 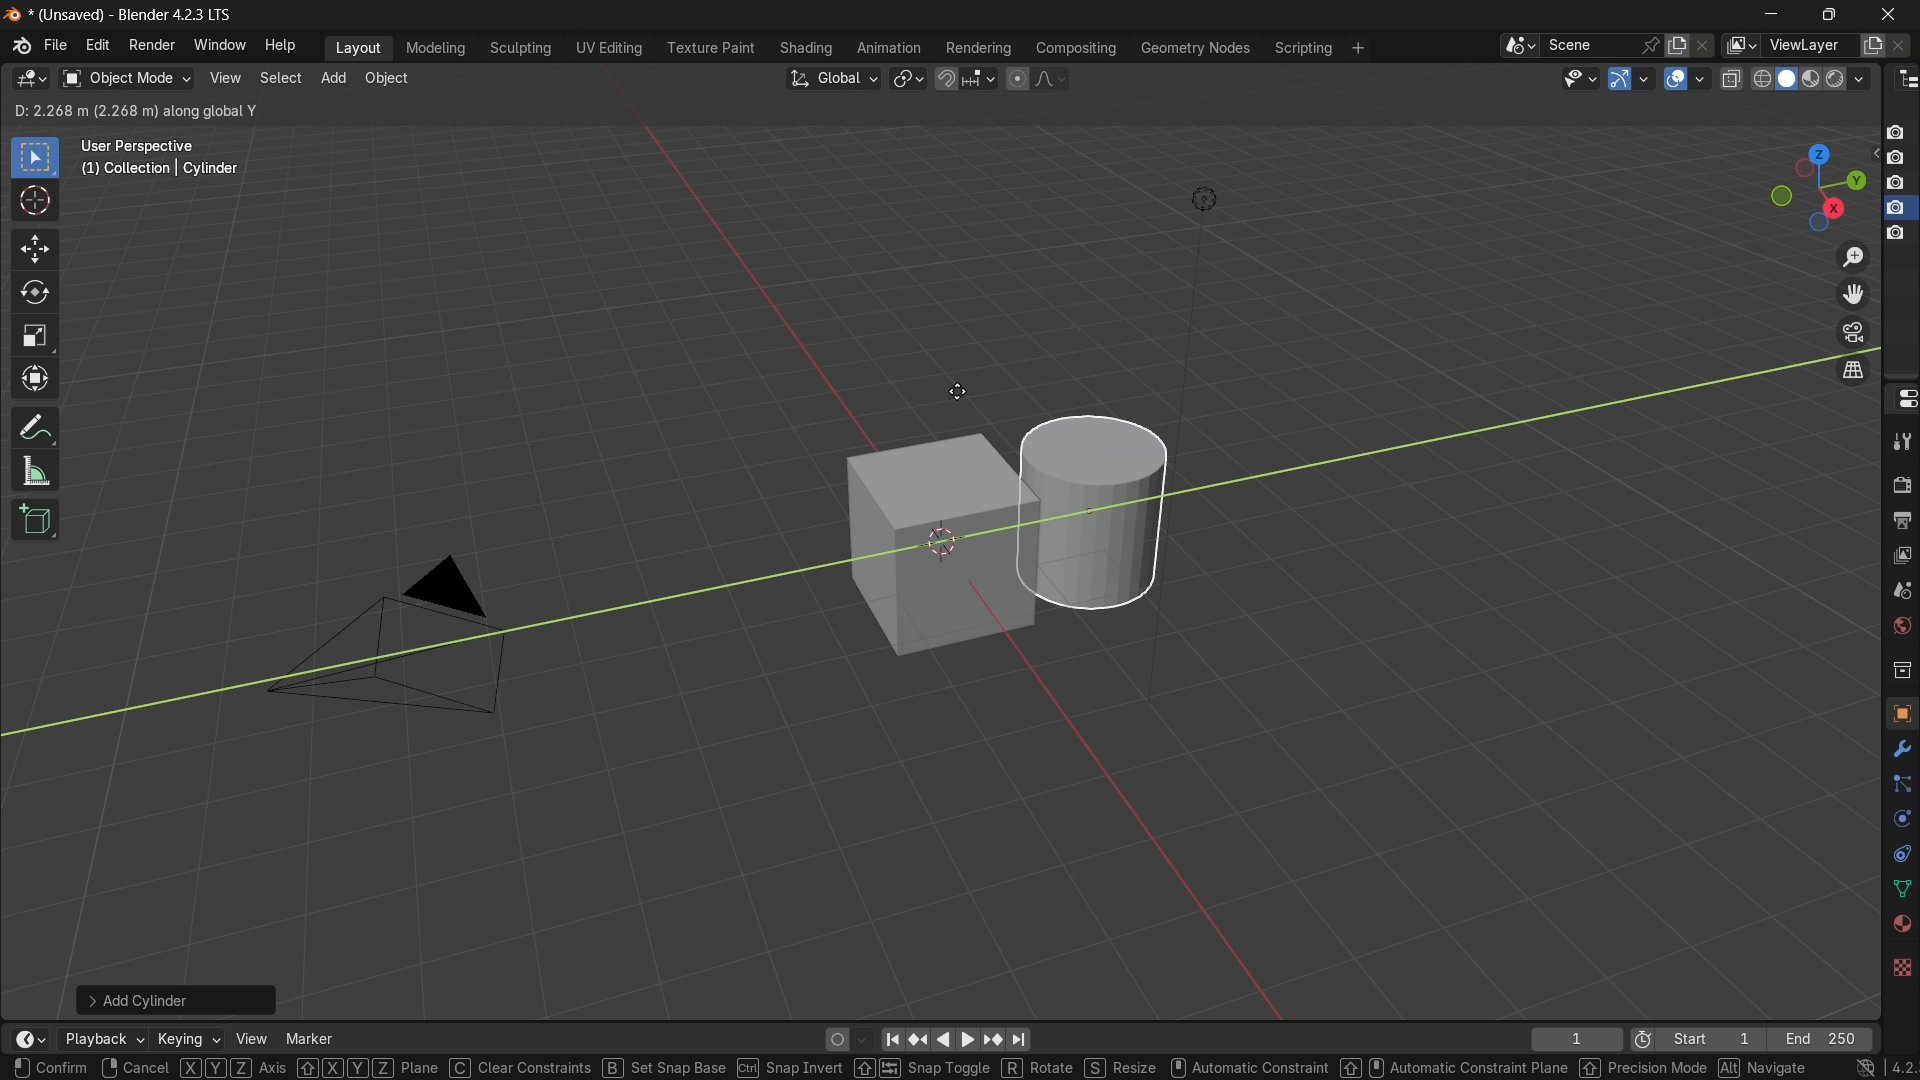 What do you see at coordinates (521, 49) in the screenshot?
I see `sculpting menu` at bounding box center [521, 49].